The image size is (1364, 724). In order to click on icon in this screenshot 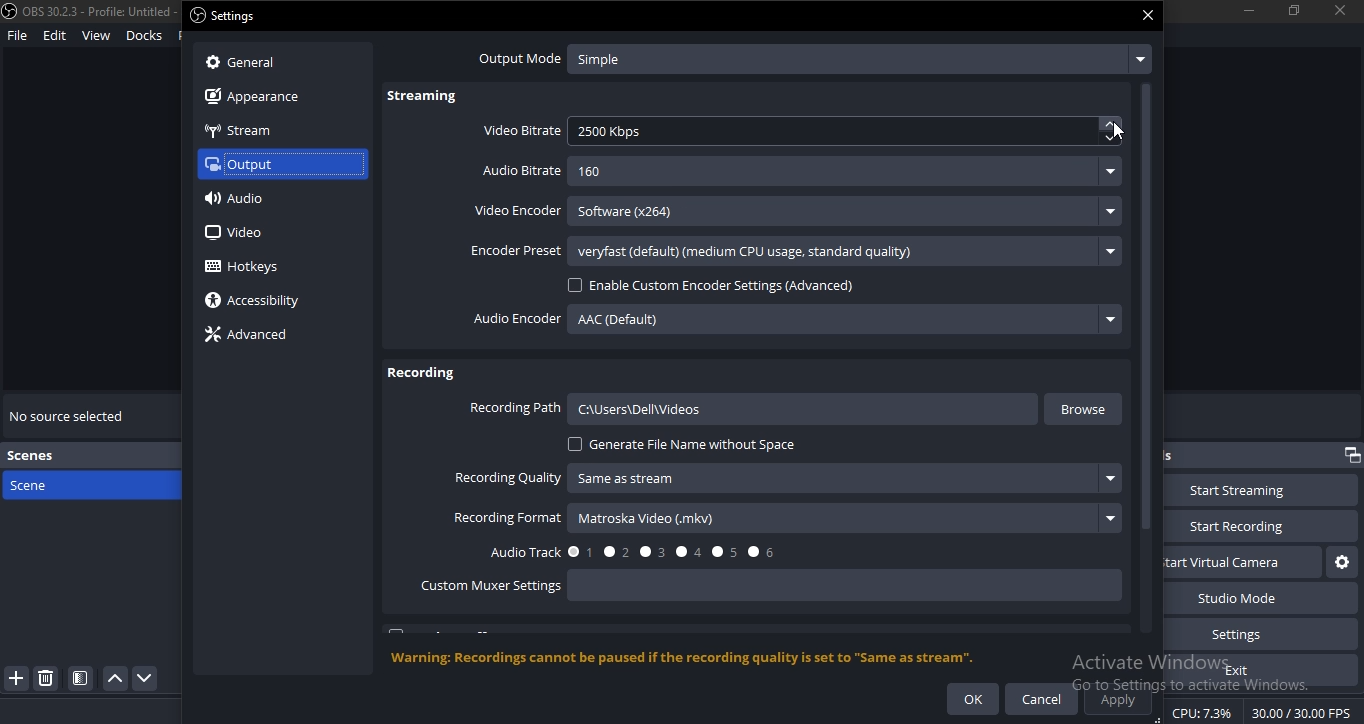, I will do `click(80, 678)`.